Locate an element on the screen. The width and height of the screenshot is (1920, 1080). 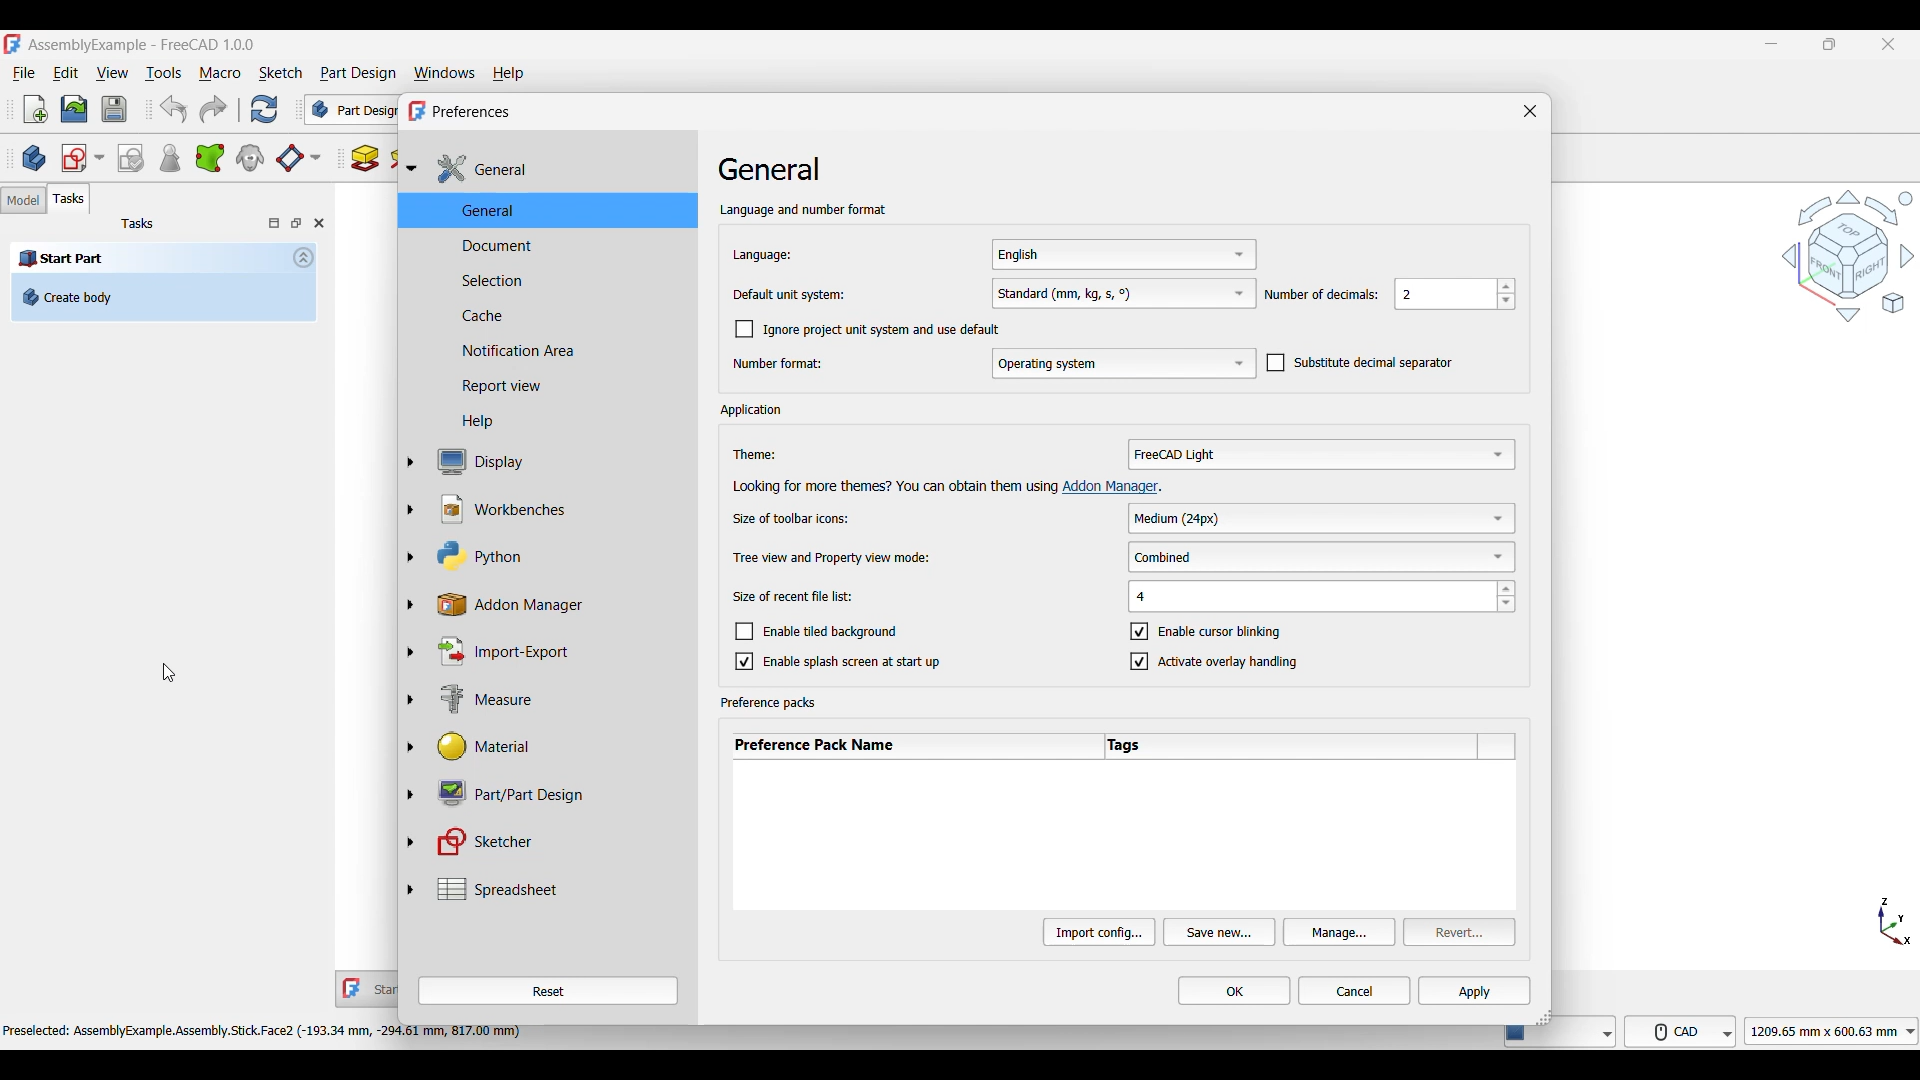
cad is located at coordinates (1681, 1031).